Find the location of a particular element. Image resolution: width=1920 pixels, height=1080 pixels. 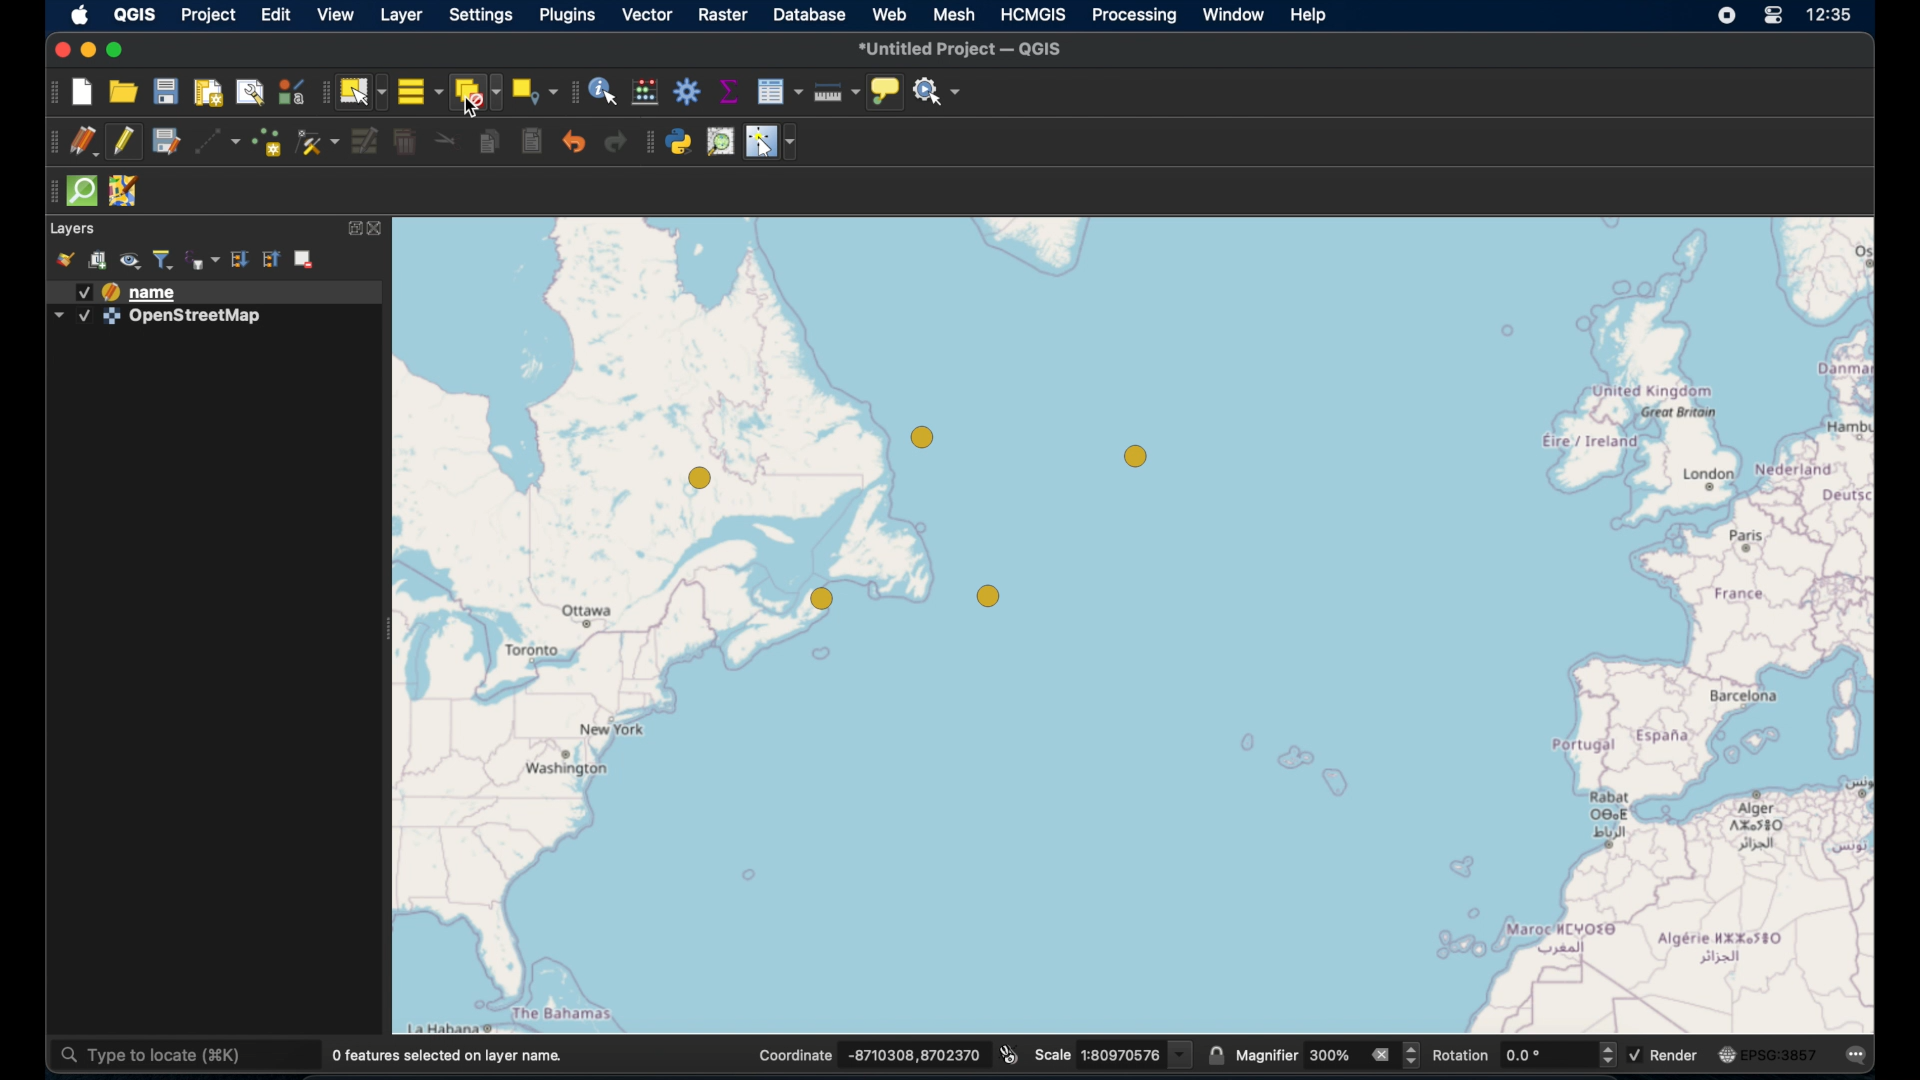

open field calculator is located at coordinates (644, 93).